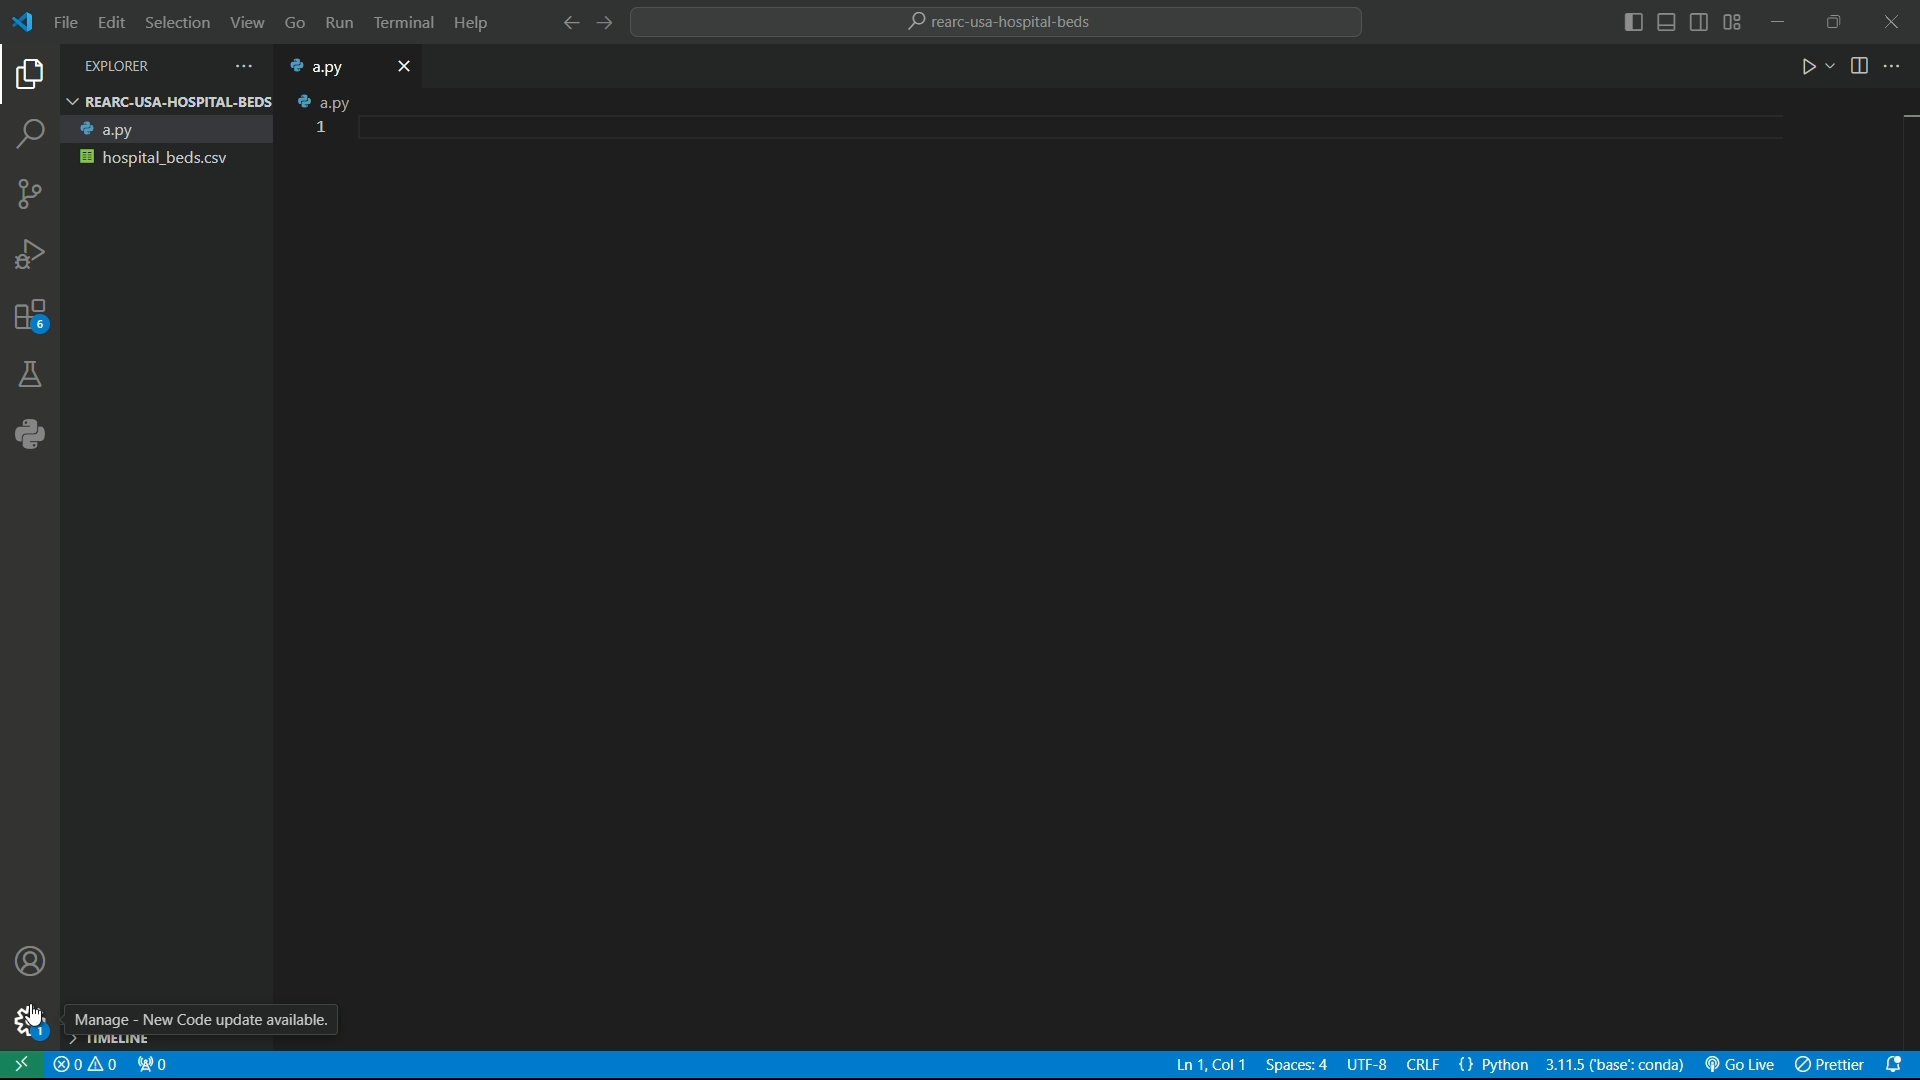 The image size is (1920, 1080). What do you see at coordinates (26, 24) in the screenshot?
I see `logo` at bounding box center [26, 24].